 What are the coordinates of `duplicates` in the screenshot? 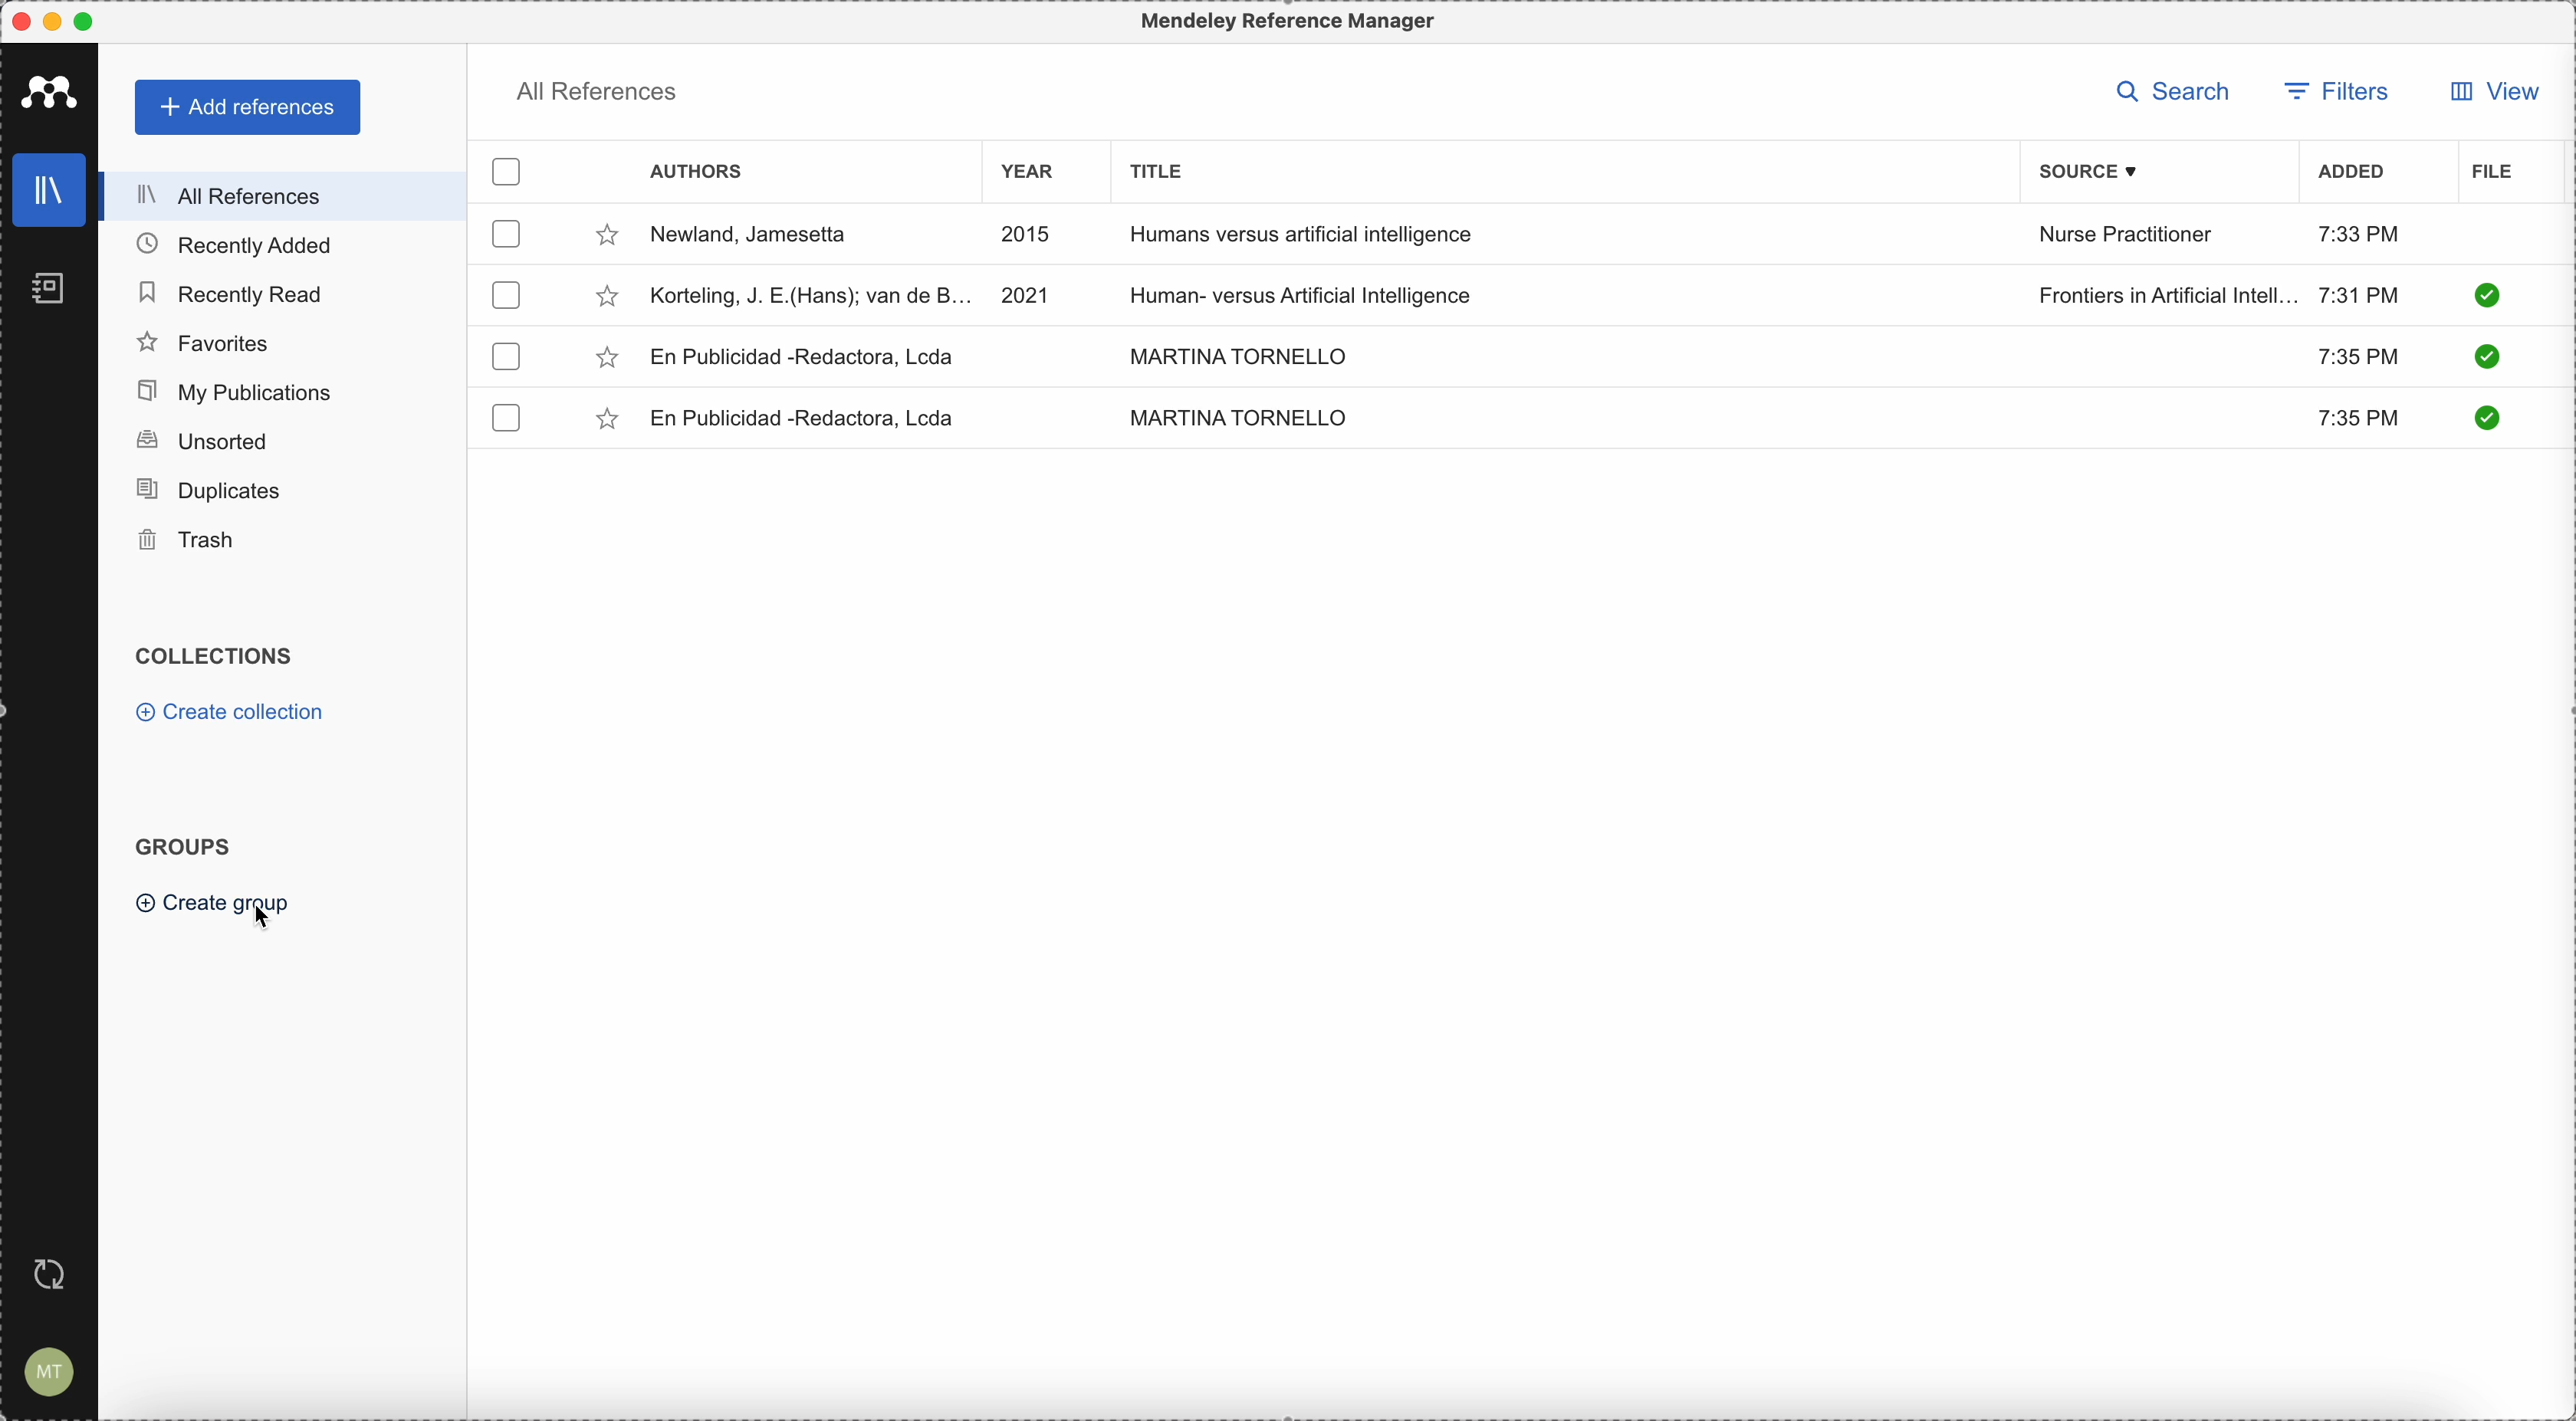 It's located at (208, 491).